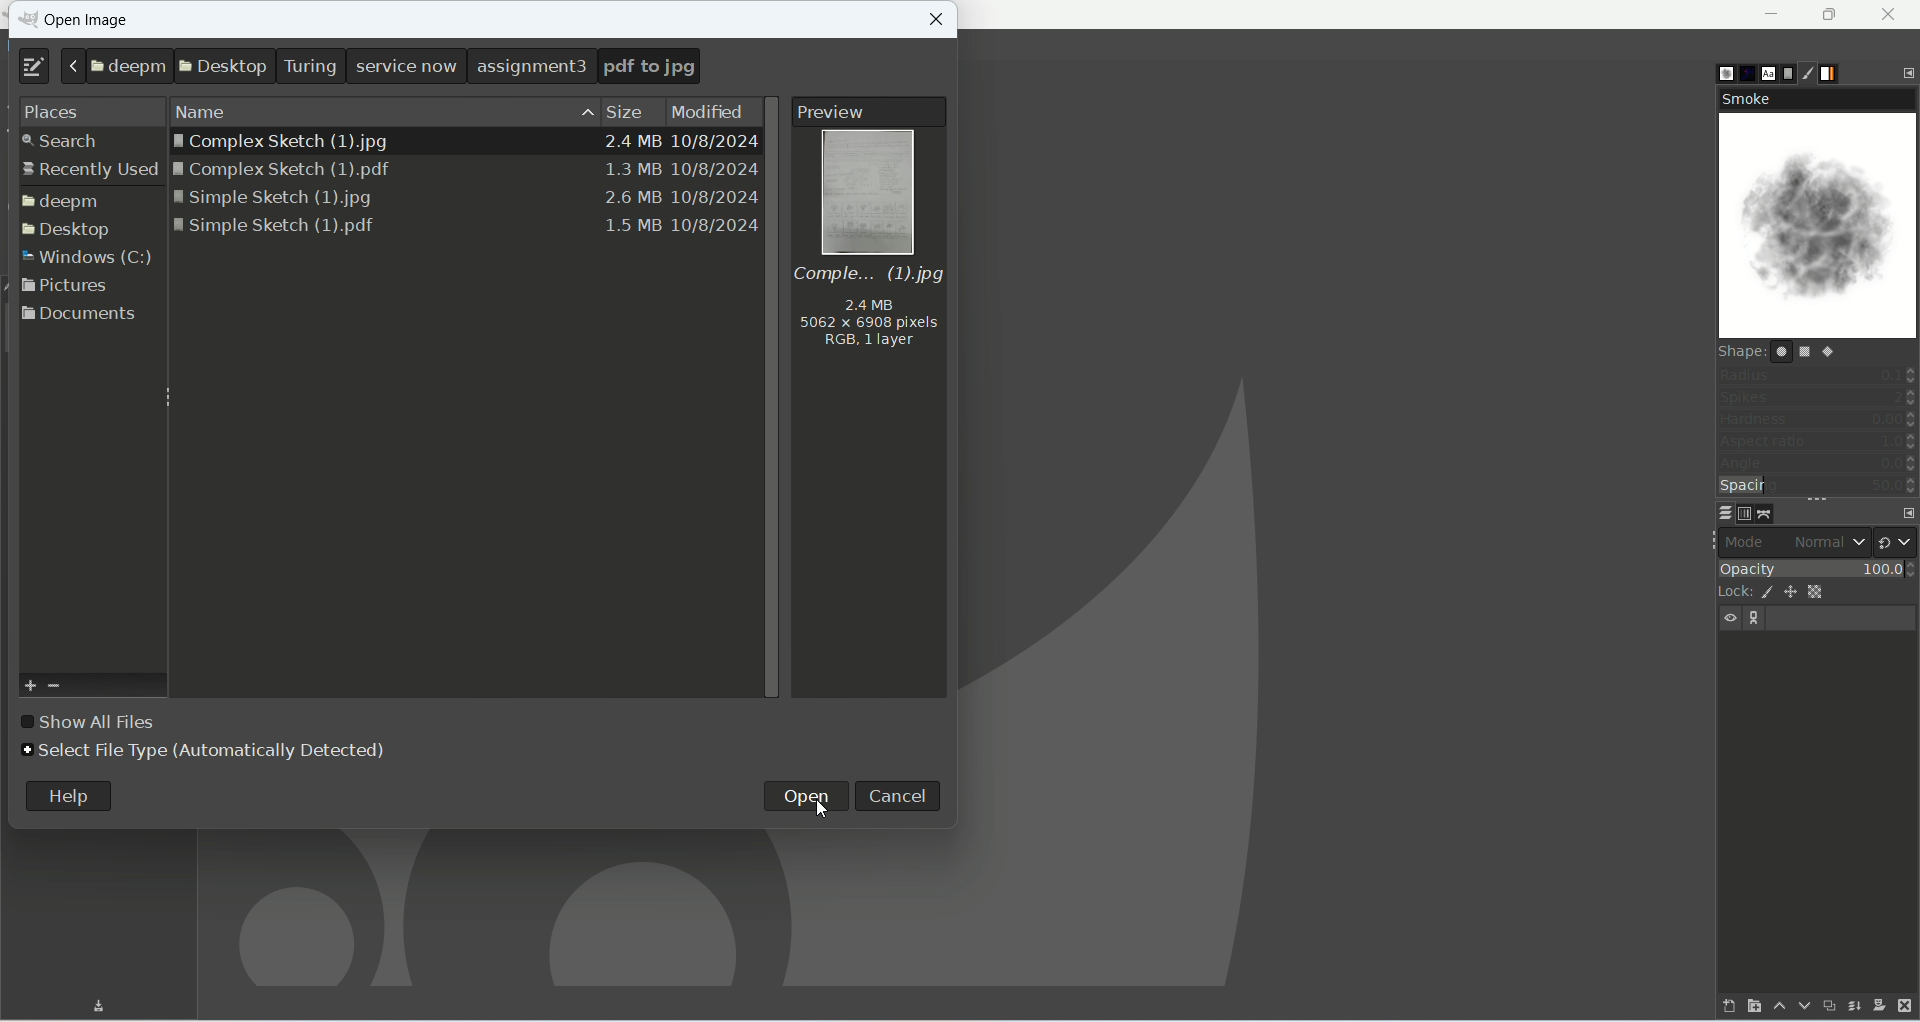 The image size is (1920, 1022). Describe the element at coordinates (1810, 71) in the screenshot. I see `brush editor` at that location.